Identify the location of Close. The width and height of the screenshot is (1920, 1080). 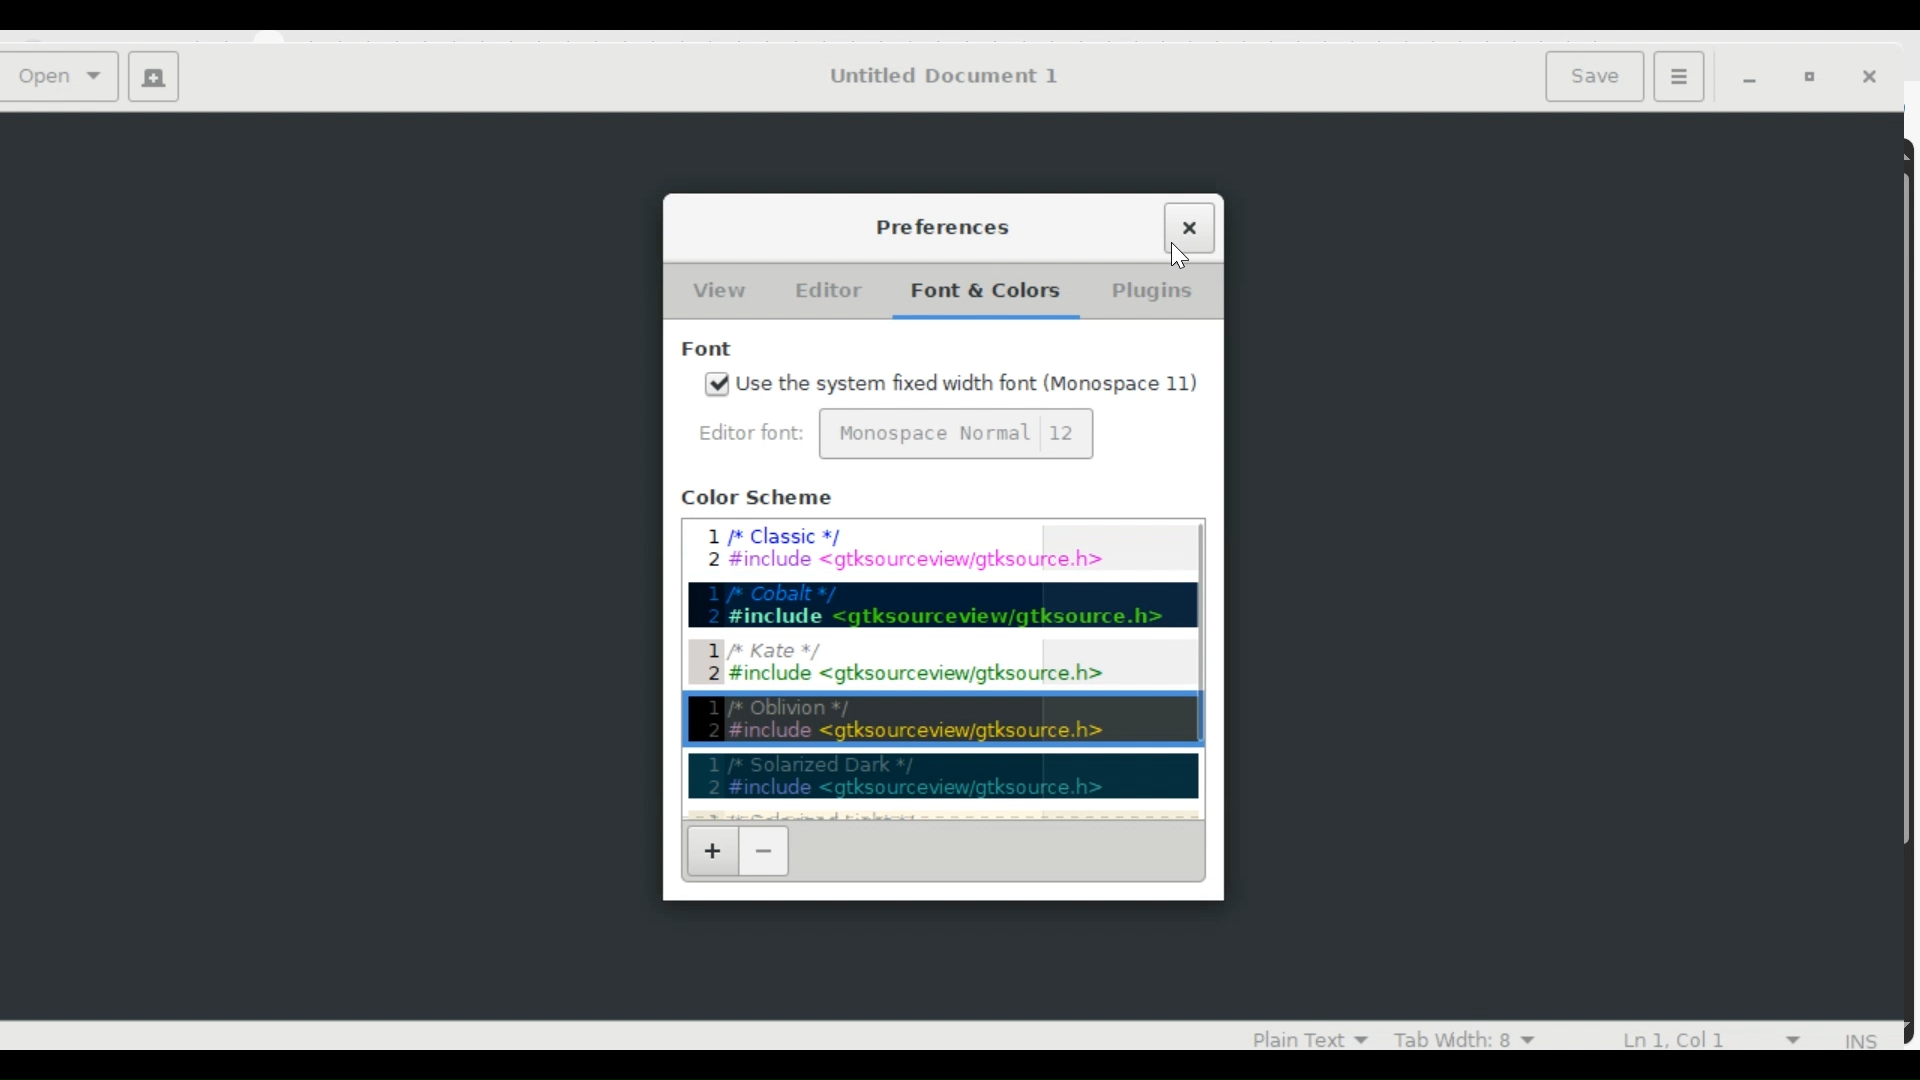
(1197, 227).